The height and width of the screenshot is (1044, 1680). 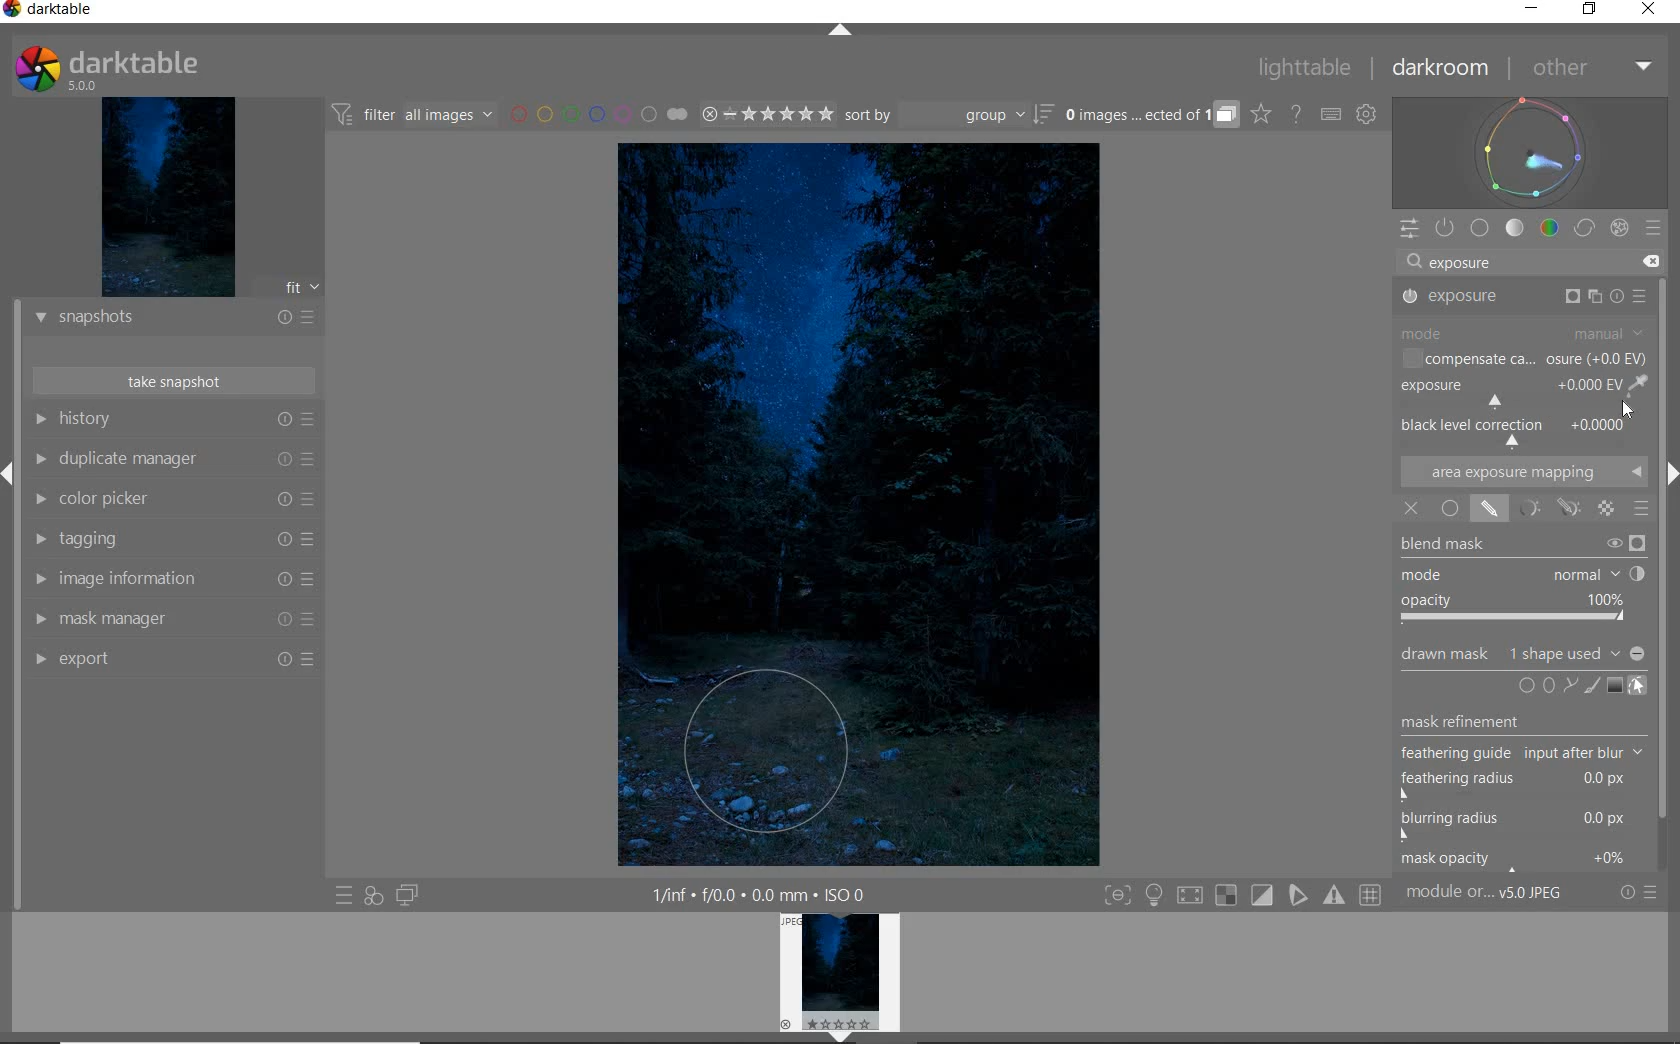 What do you see at coordinates (1466, 262) in the screenshot?
I see `exposure` at bounding box center [1466, 262].